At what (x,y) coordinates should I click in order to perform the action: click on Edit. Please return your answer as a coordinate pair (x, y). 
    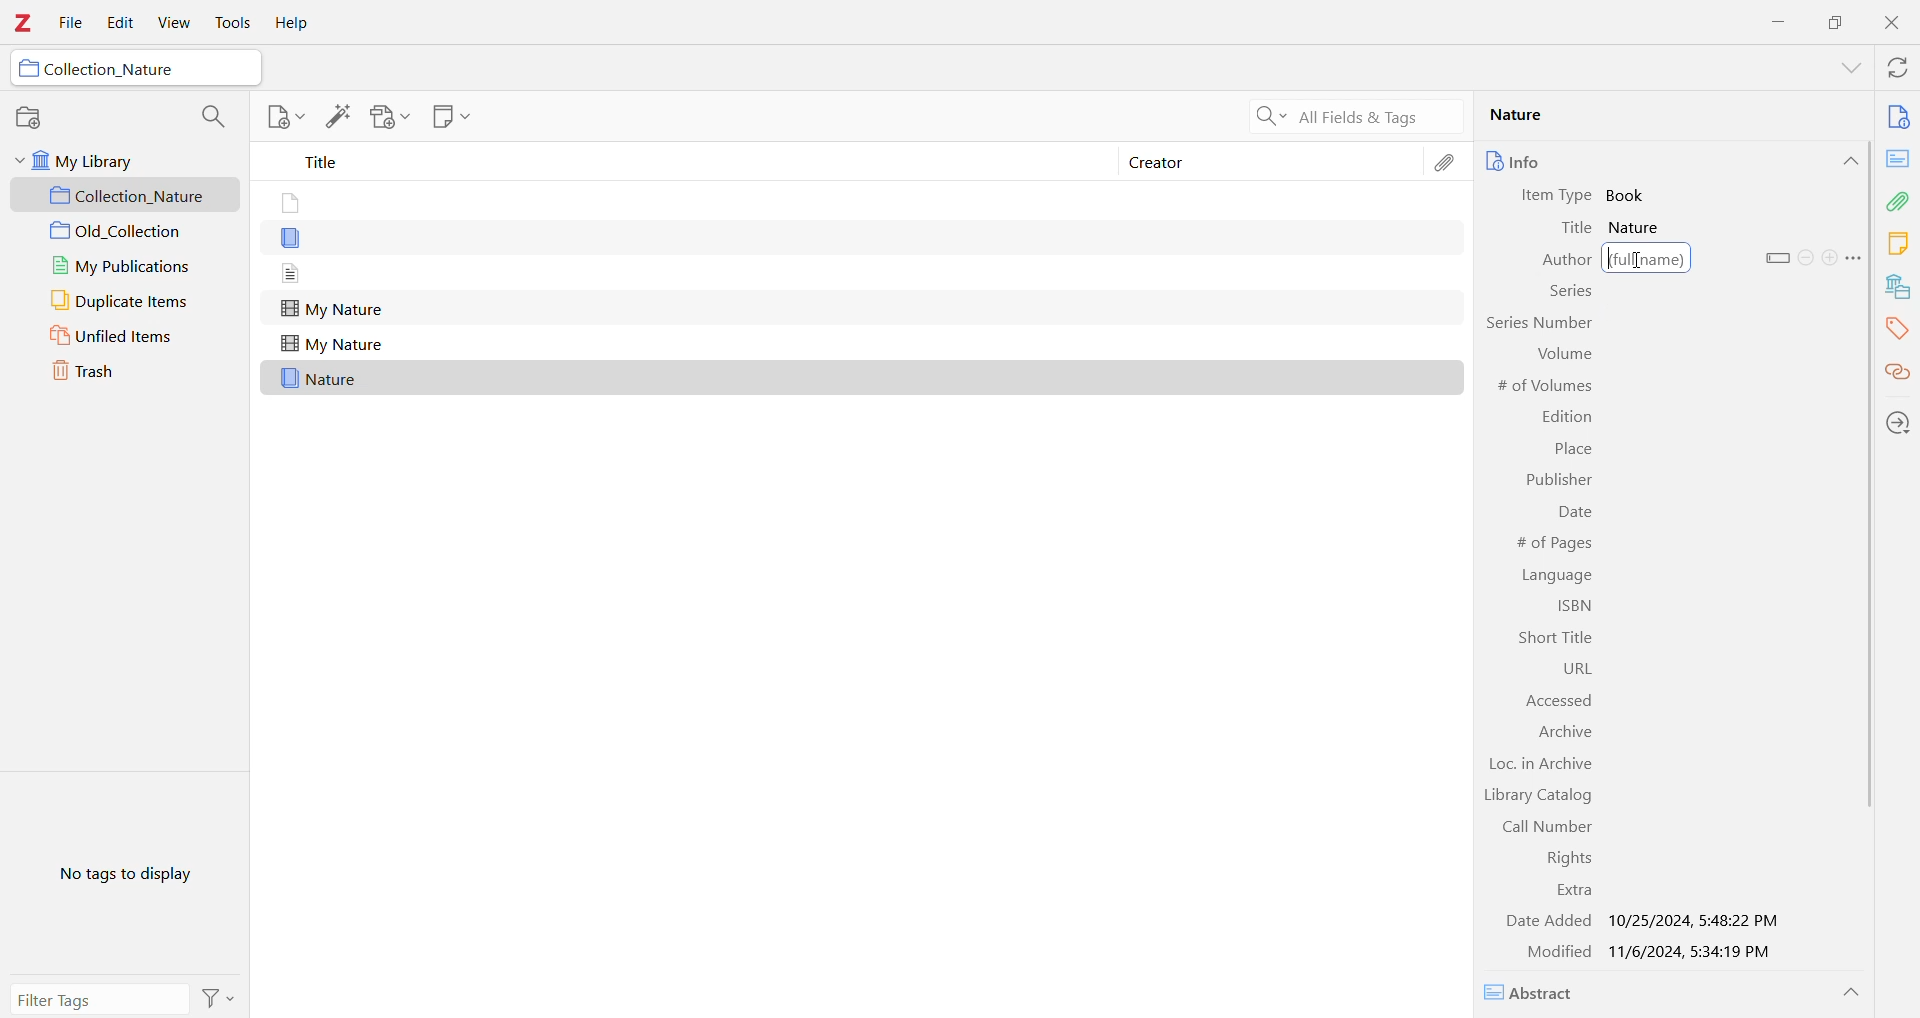
    Looking at the image, I should click on (116, 24).